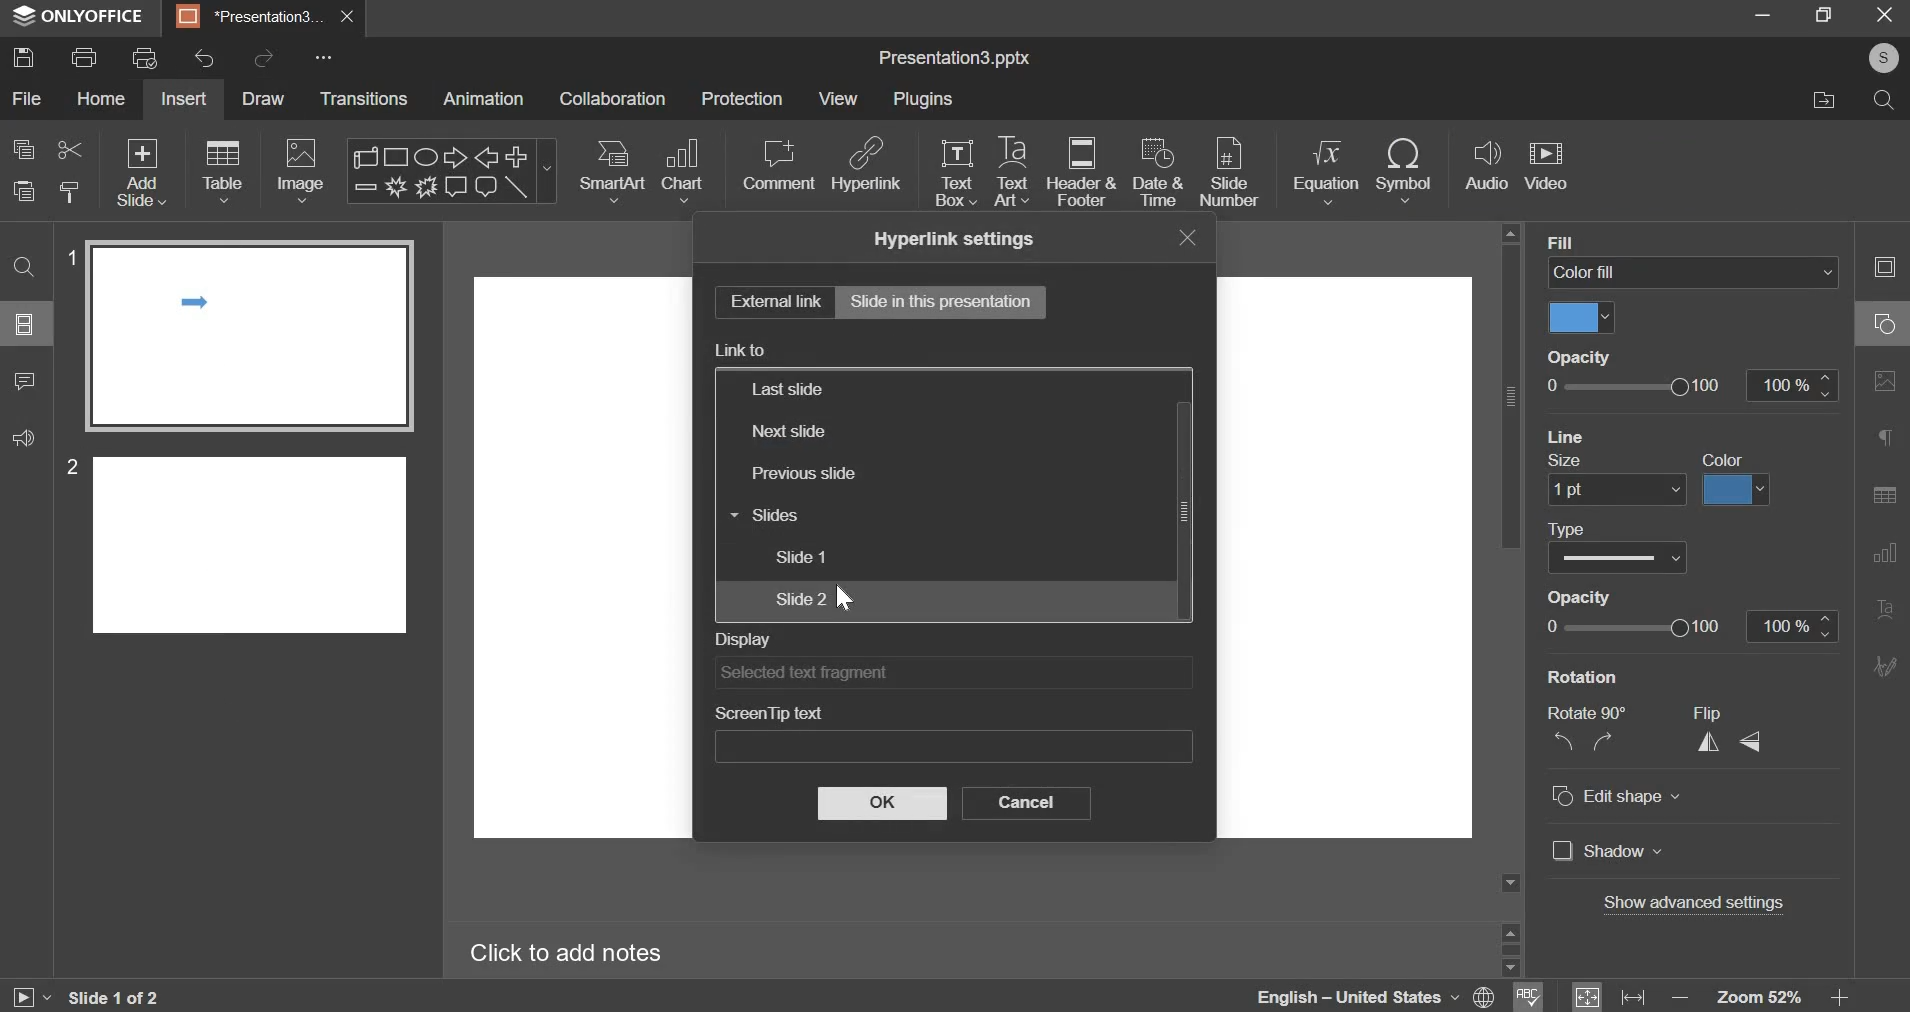 The width and height of the screenshot is (1910, 1012). What do you see at coordinates (364, 98) in the screenshot?
I see `transitions` at bounding box center [364, 98].